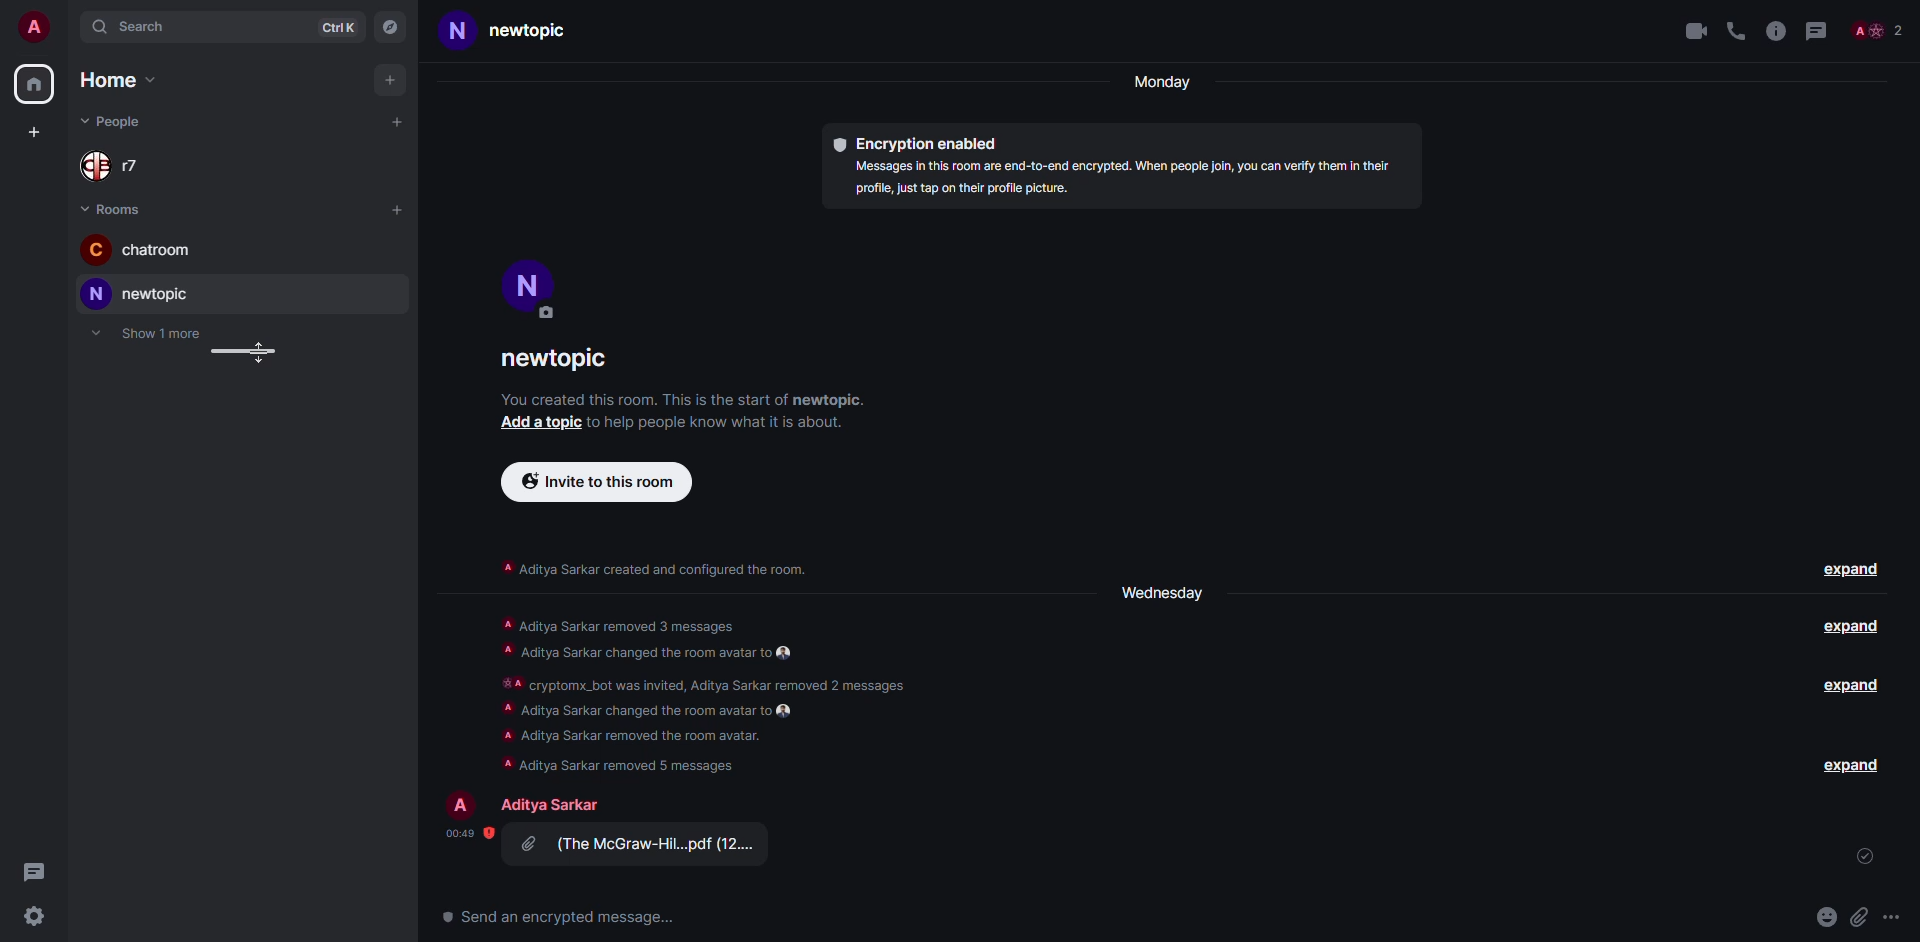 Image resolution: width=1920 pixels, height=942 pixels. What do you see at coordinates (36, 917) in the screenshot?
I see `settings` at bounding box center [36, 917].